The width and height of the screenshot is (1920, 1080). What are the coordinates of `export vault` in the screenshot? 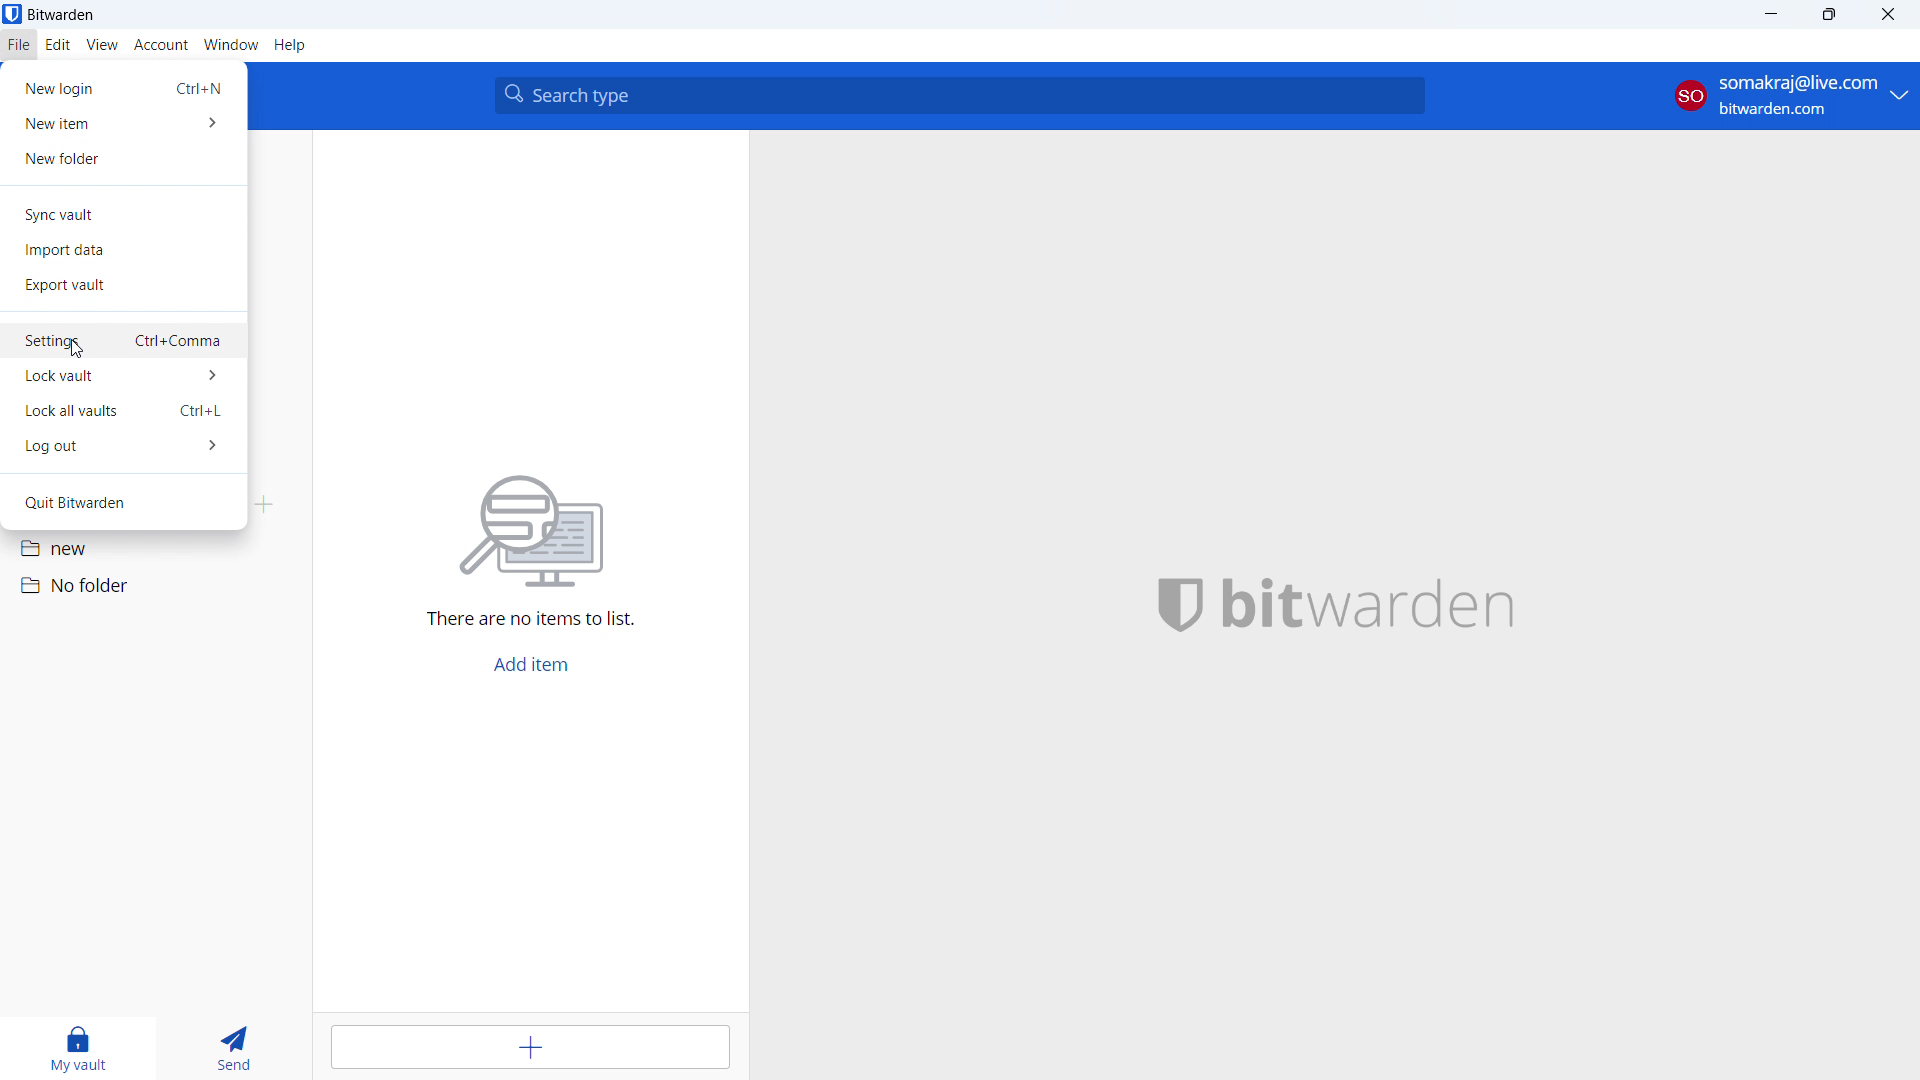 It's located at (123, 287).